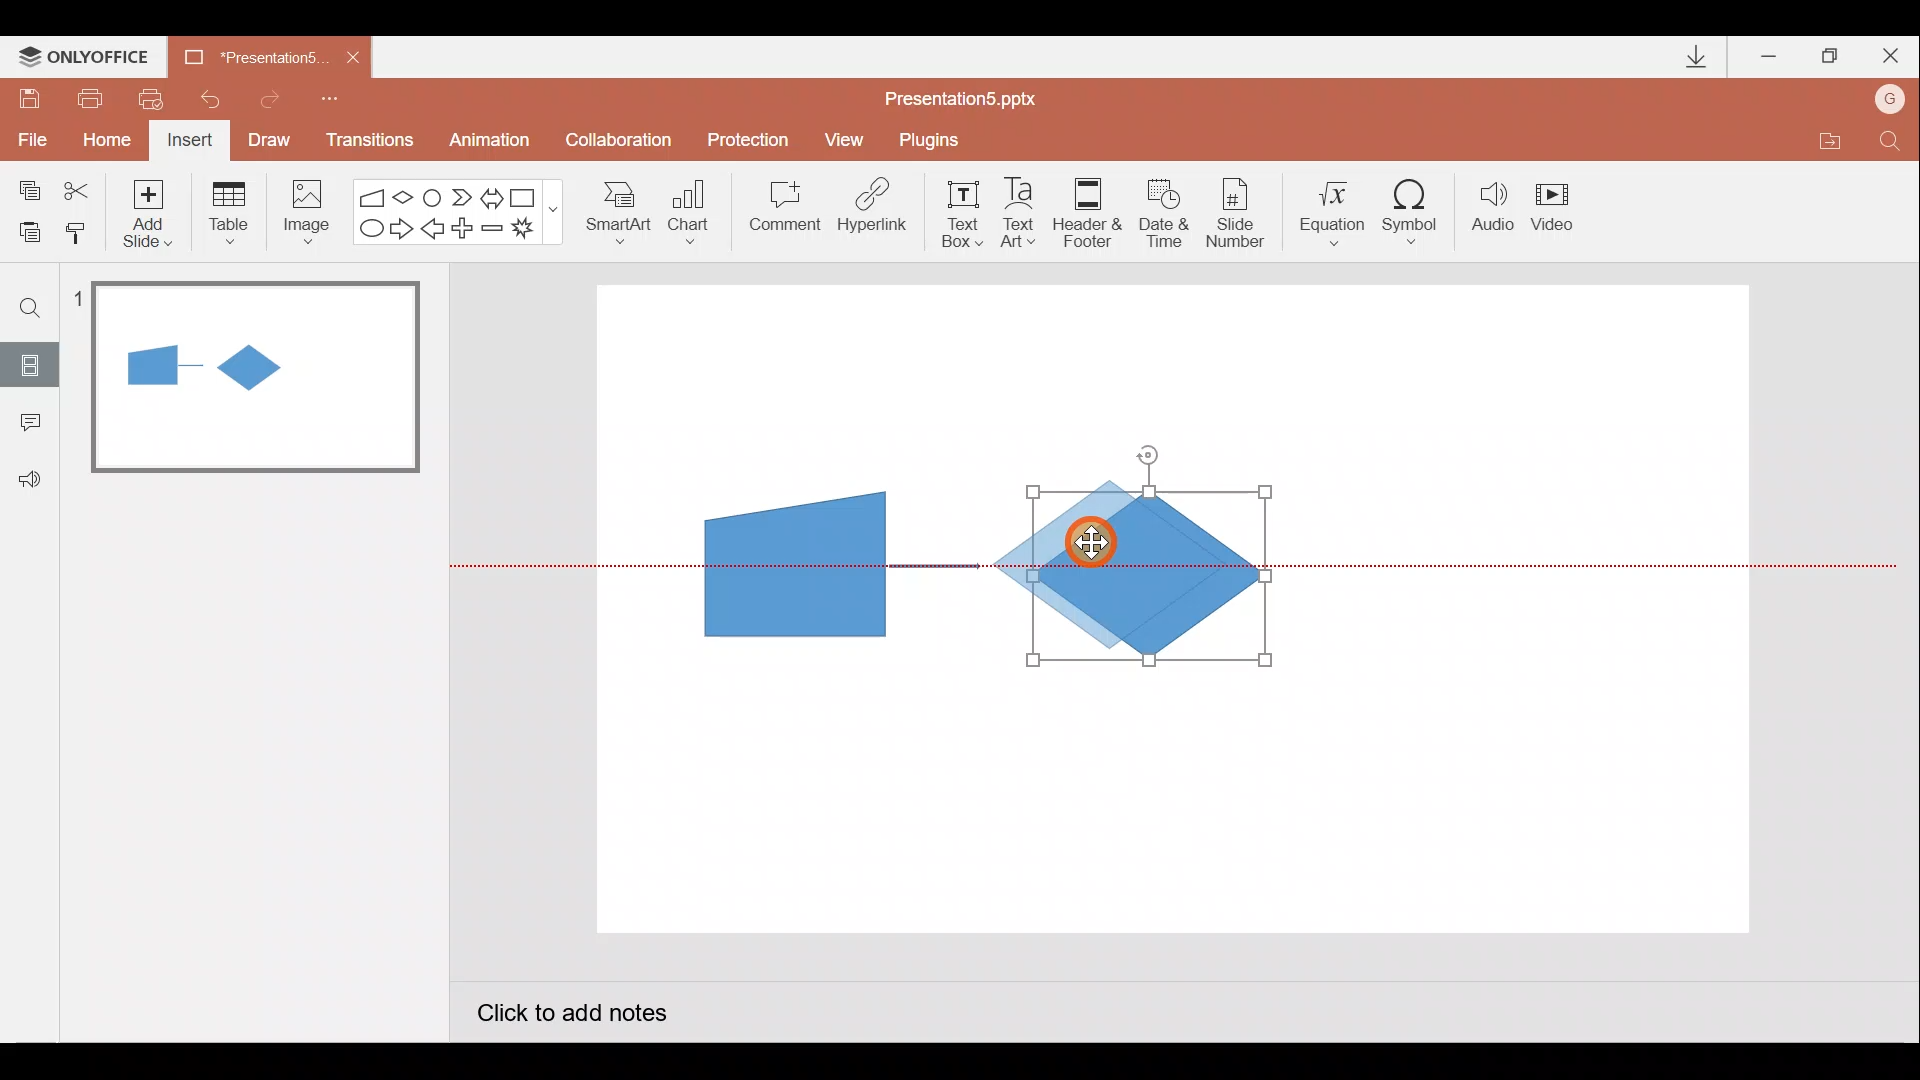  Describe the element at coordinates (1830, 57) in the screenshot. I see `Maximize` at that location.